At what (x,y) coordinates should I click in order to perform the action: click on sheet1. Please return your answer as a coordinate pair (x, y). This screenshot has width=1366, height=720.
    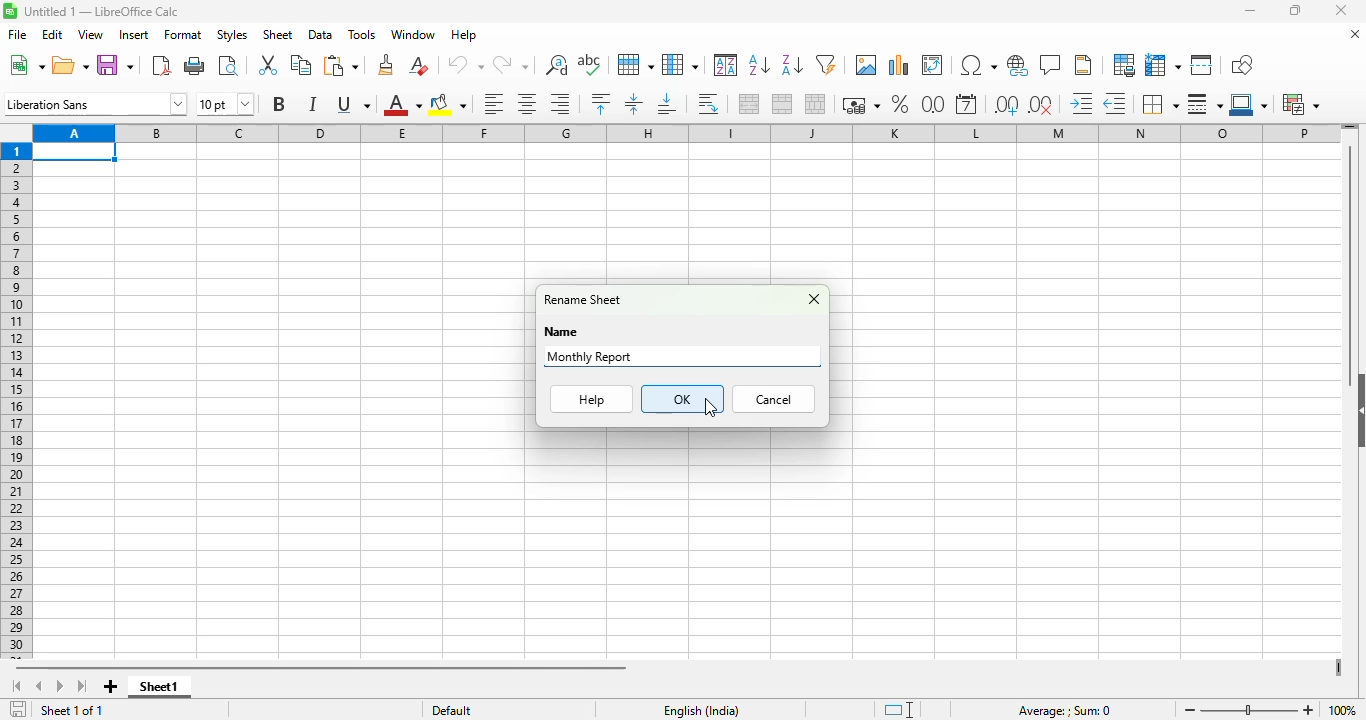
    Looking at the image, I should click on (156, 686).